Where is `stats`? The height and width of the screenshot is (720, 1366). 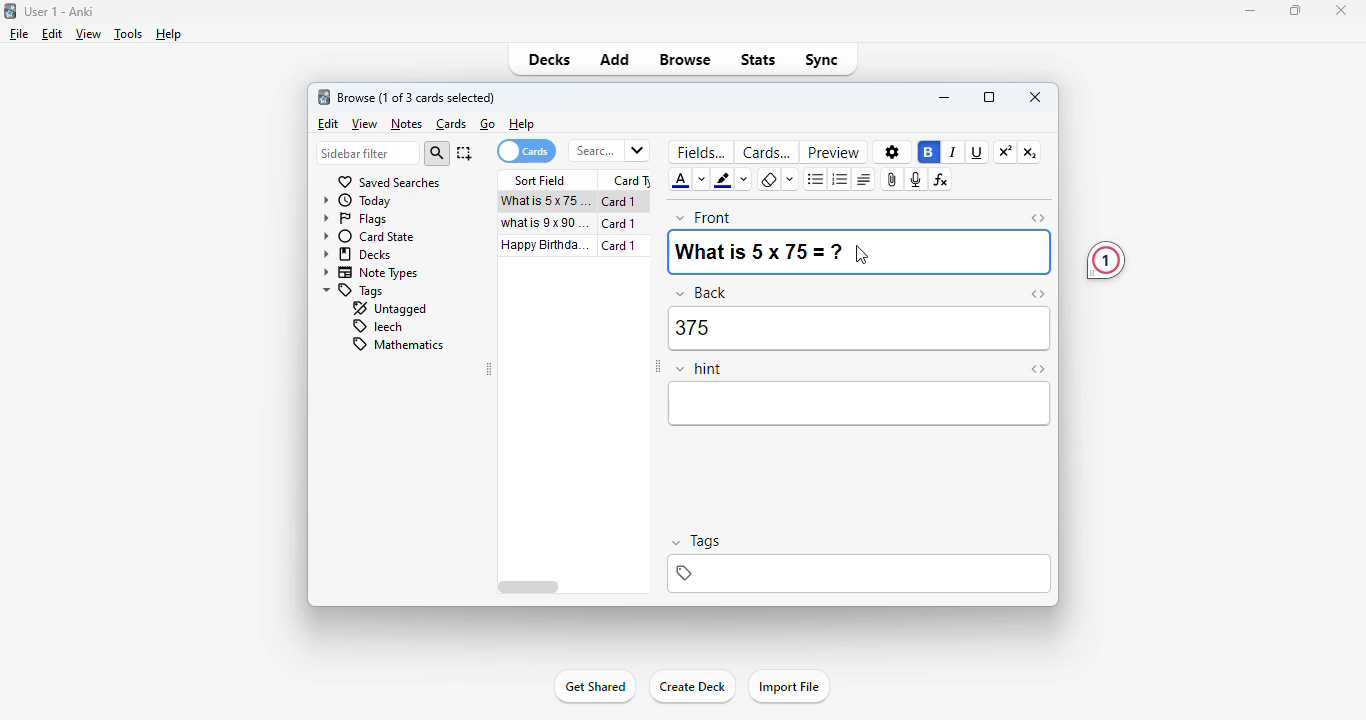 stats is located at coordinates (758, 61).